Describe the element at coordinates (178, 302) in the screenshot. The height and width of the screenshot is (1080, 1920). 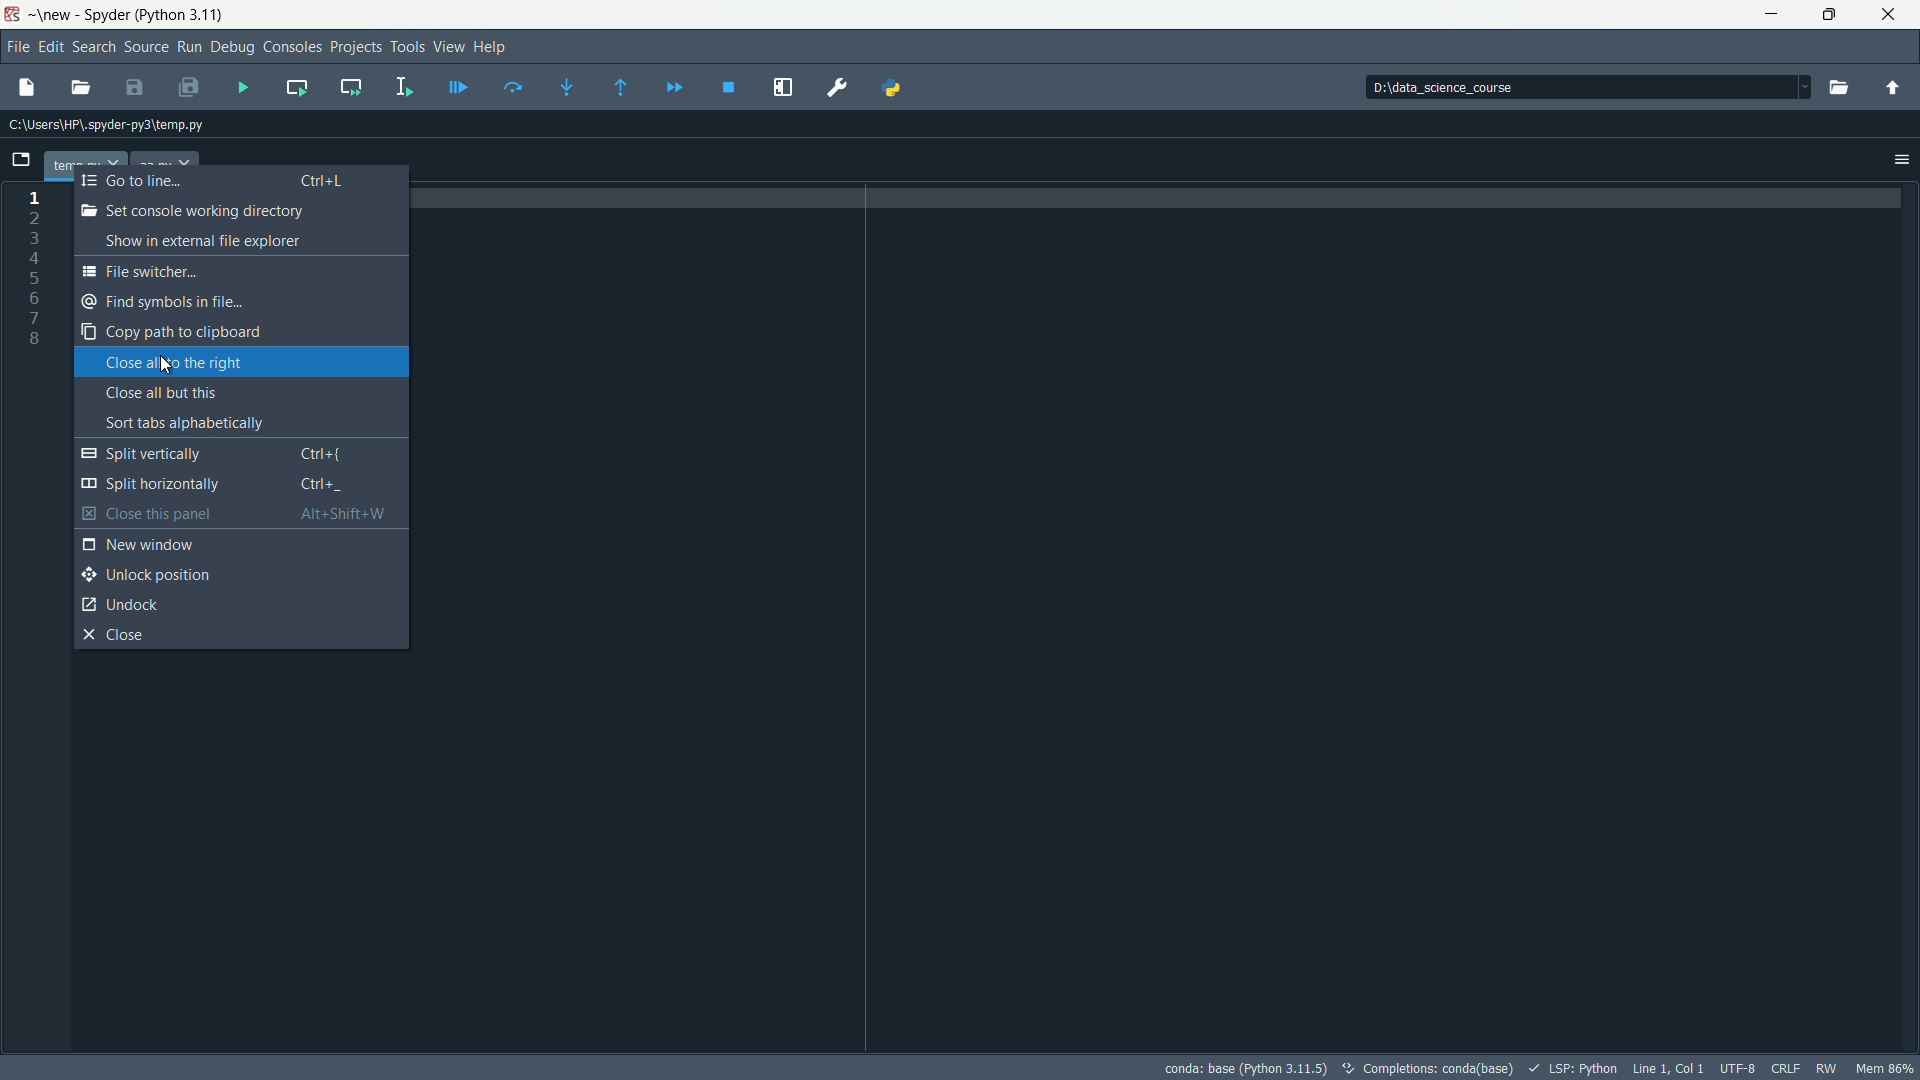
I see `find symbols in file` at that location.